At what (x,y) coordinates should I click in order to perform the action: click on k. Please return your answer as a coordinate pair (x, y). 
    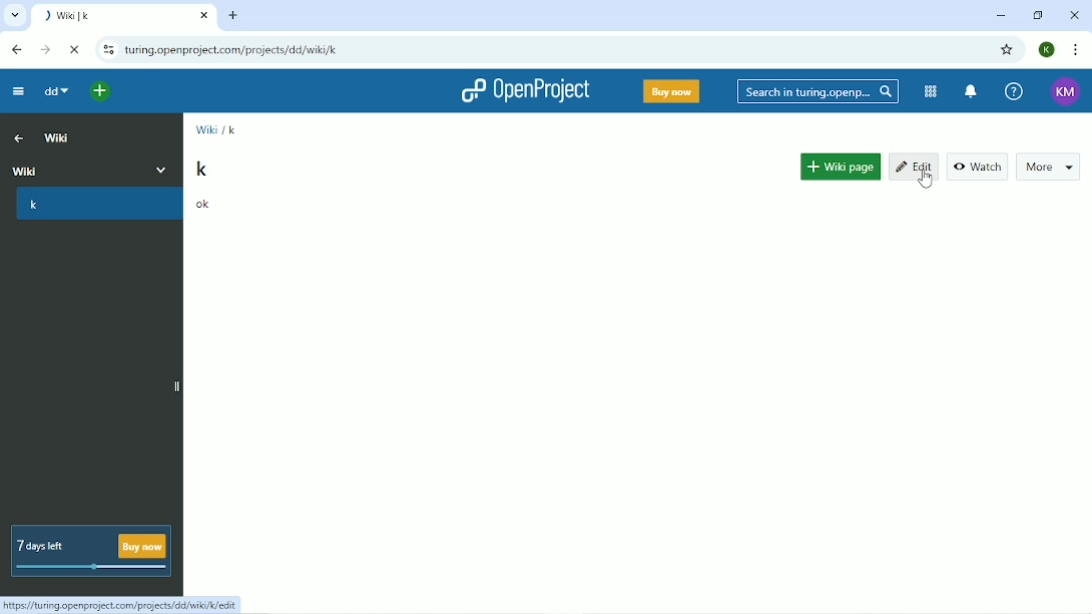
    Looking at the image, I should click on (202, 168).